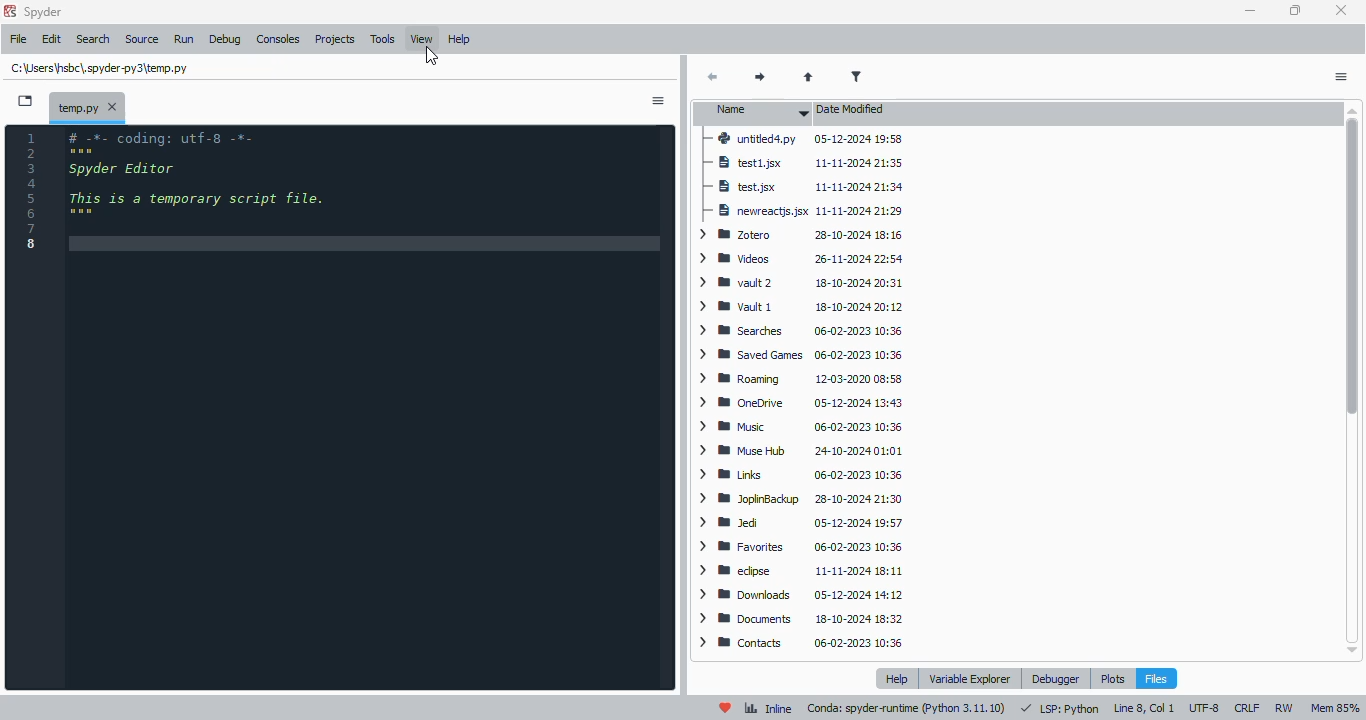 This screenshot has height=720, width=1366. Describe the element at coordinates (1341, 78) in the screenshot. I see `options` at that location.